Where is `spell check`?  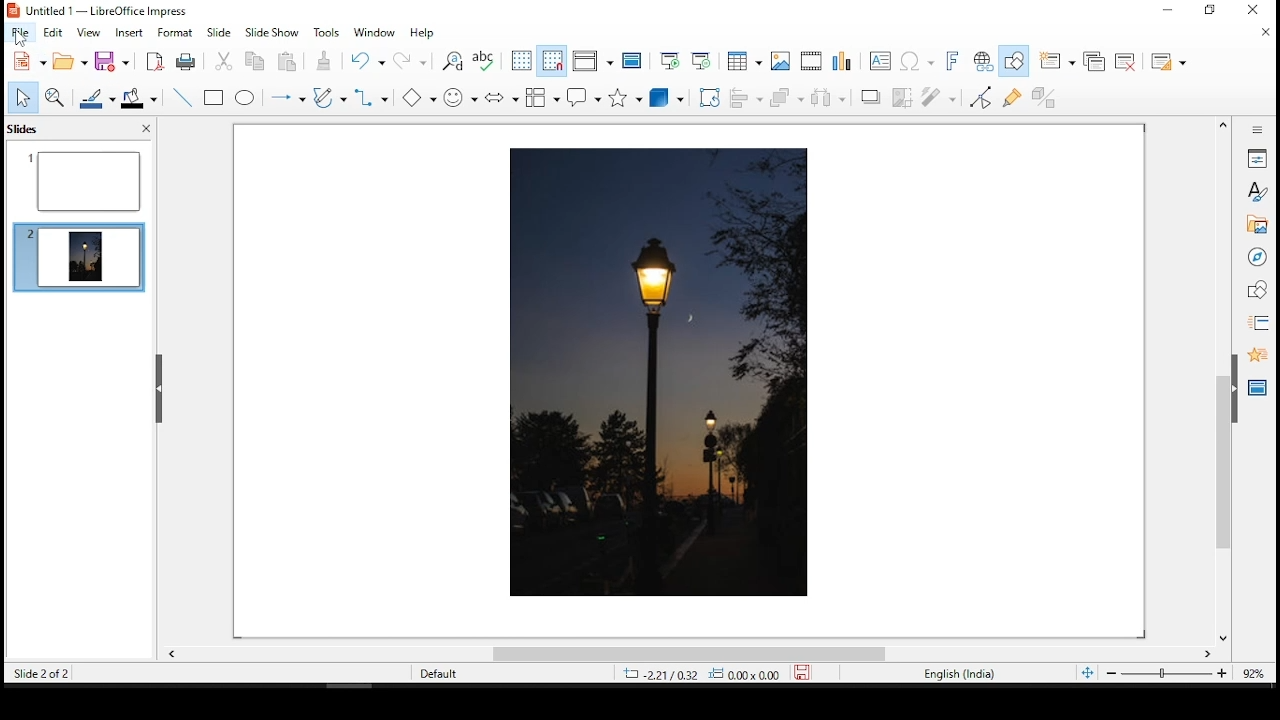 spell check is located at coordinates (486, 60).